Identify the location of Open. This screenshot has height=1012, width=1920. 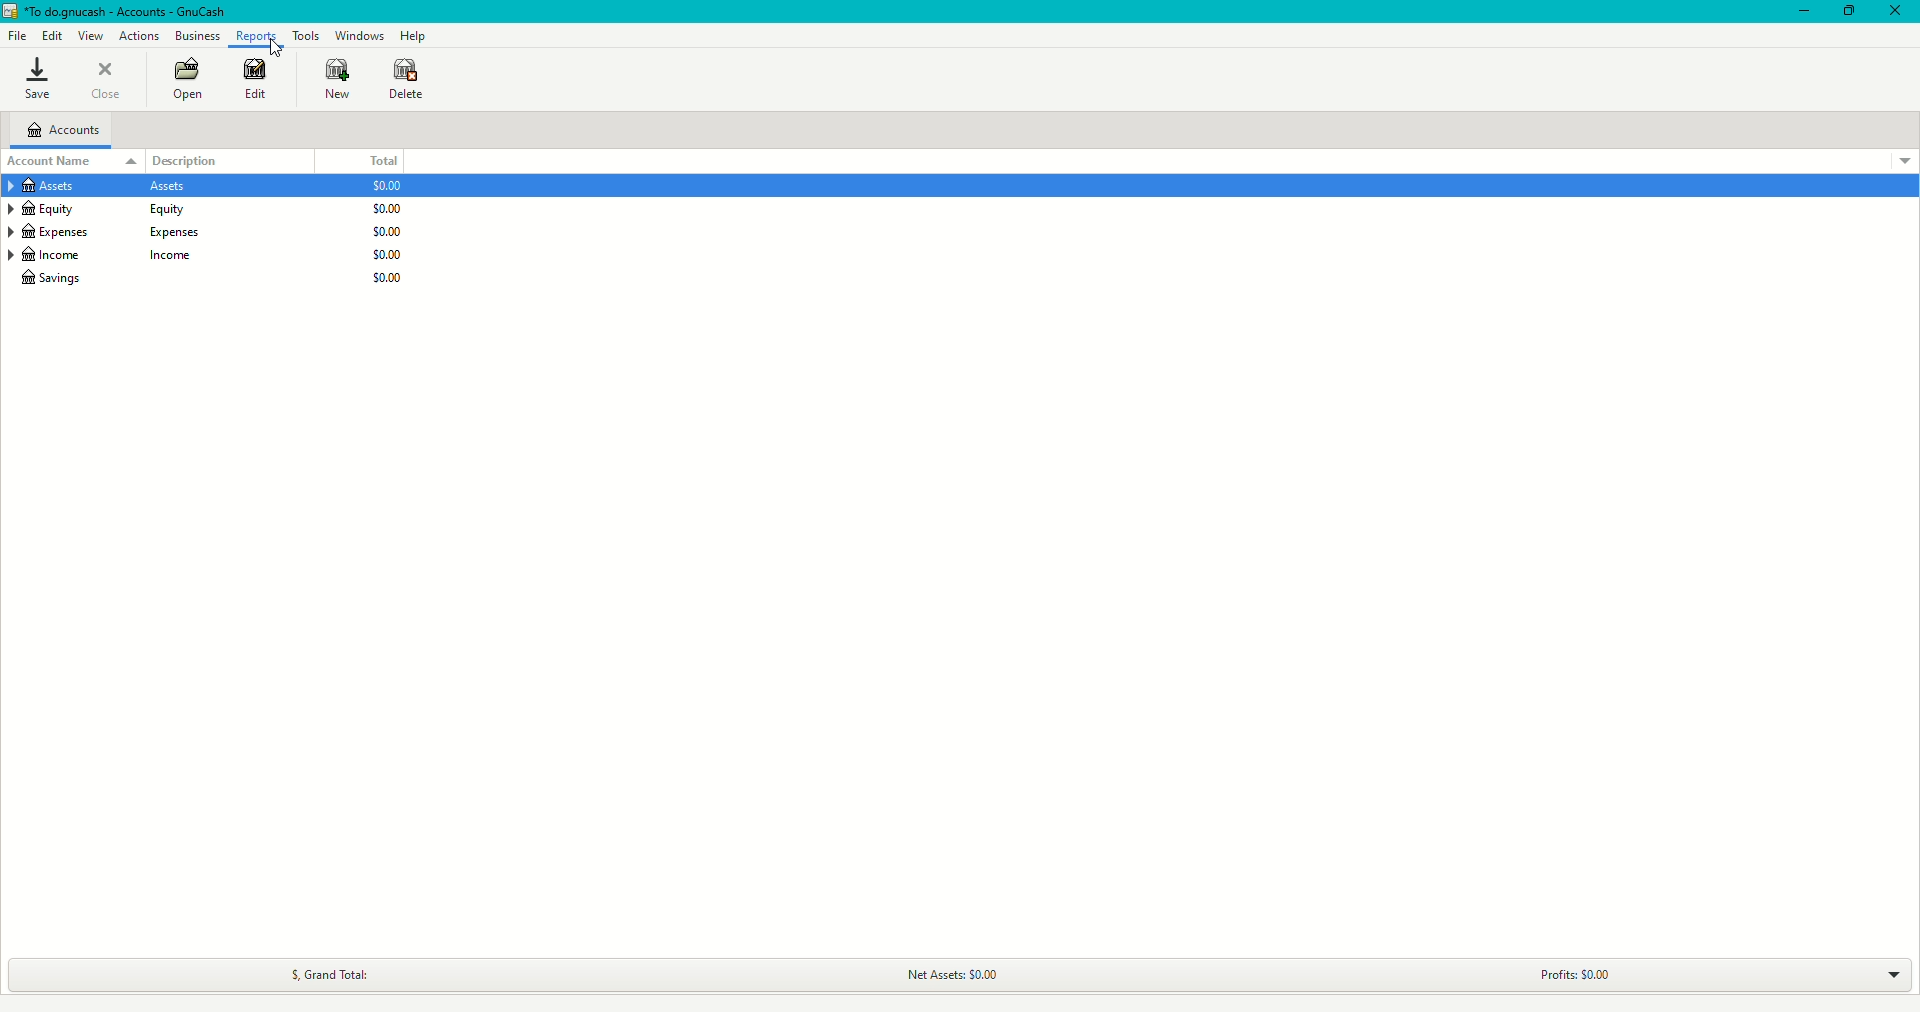
(186, 80).